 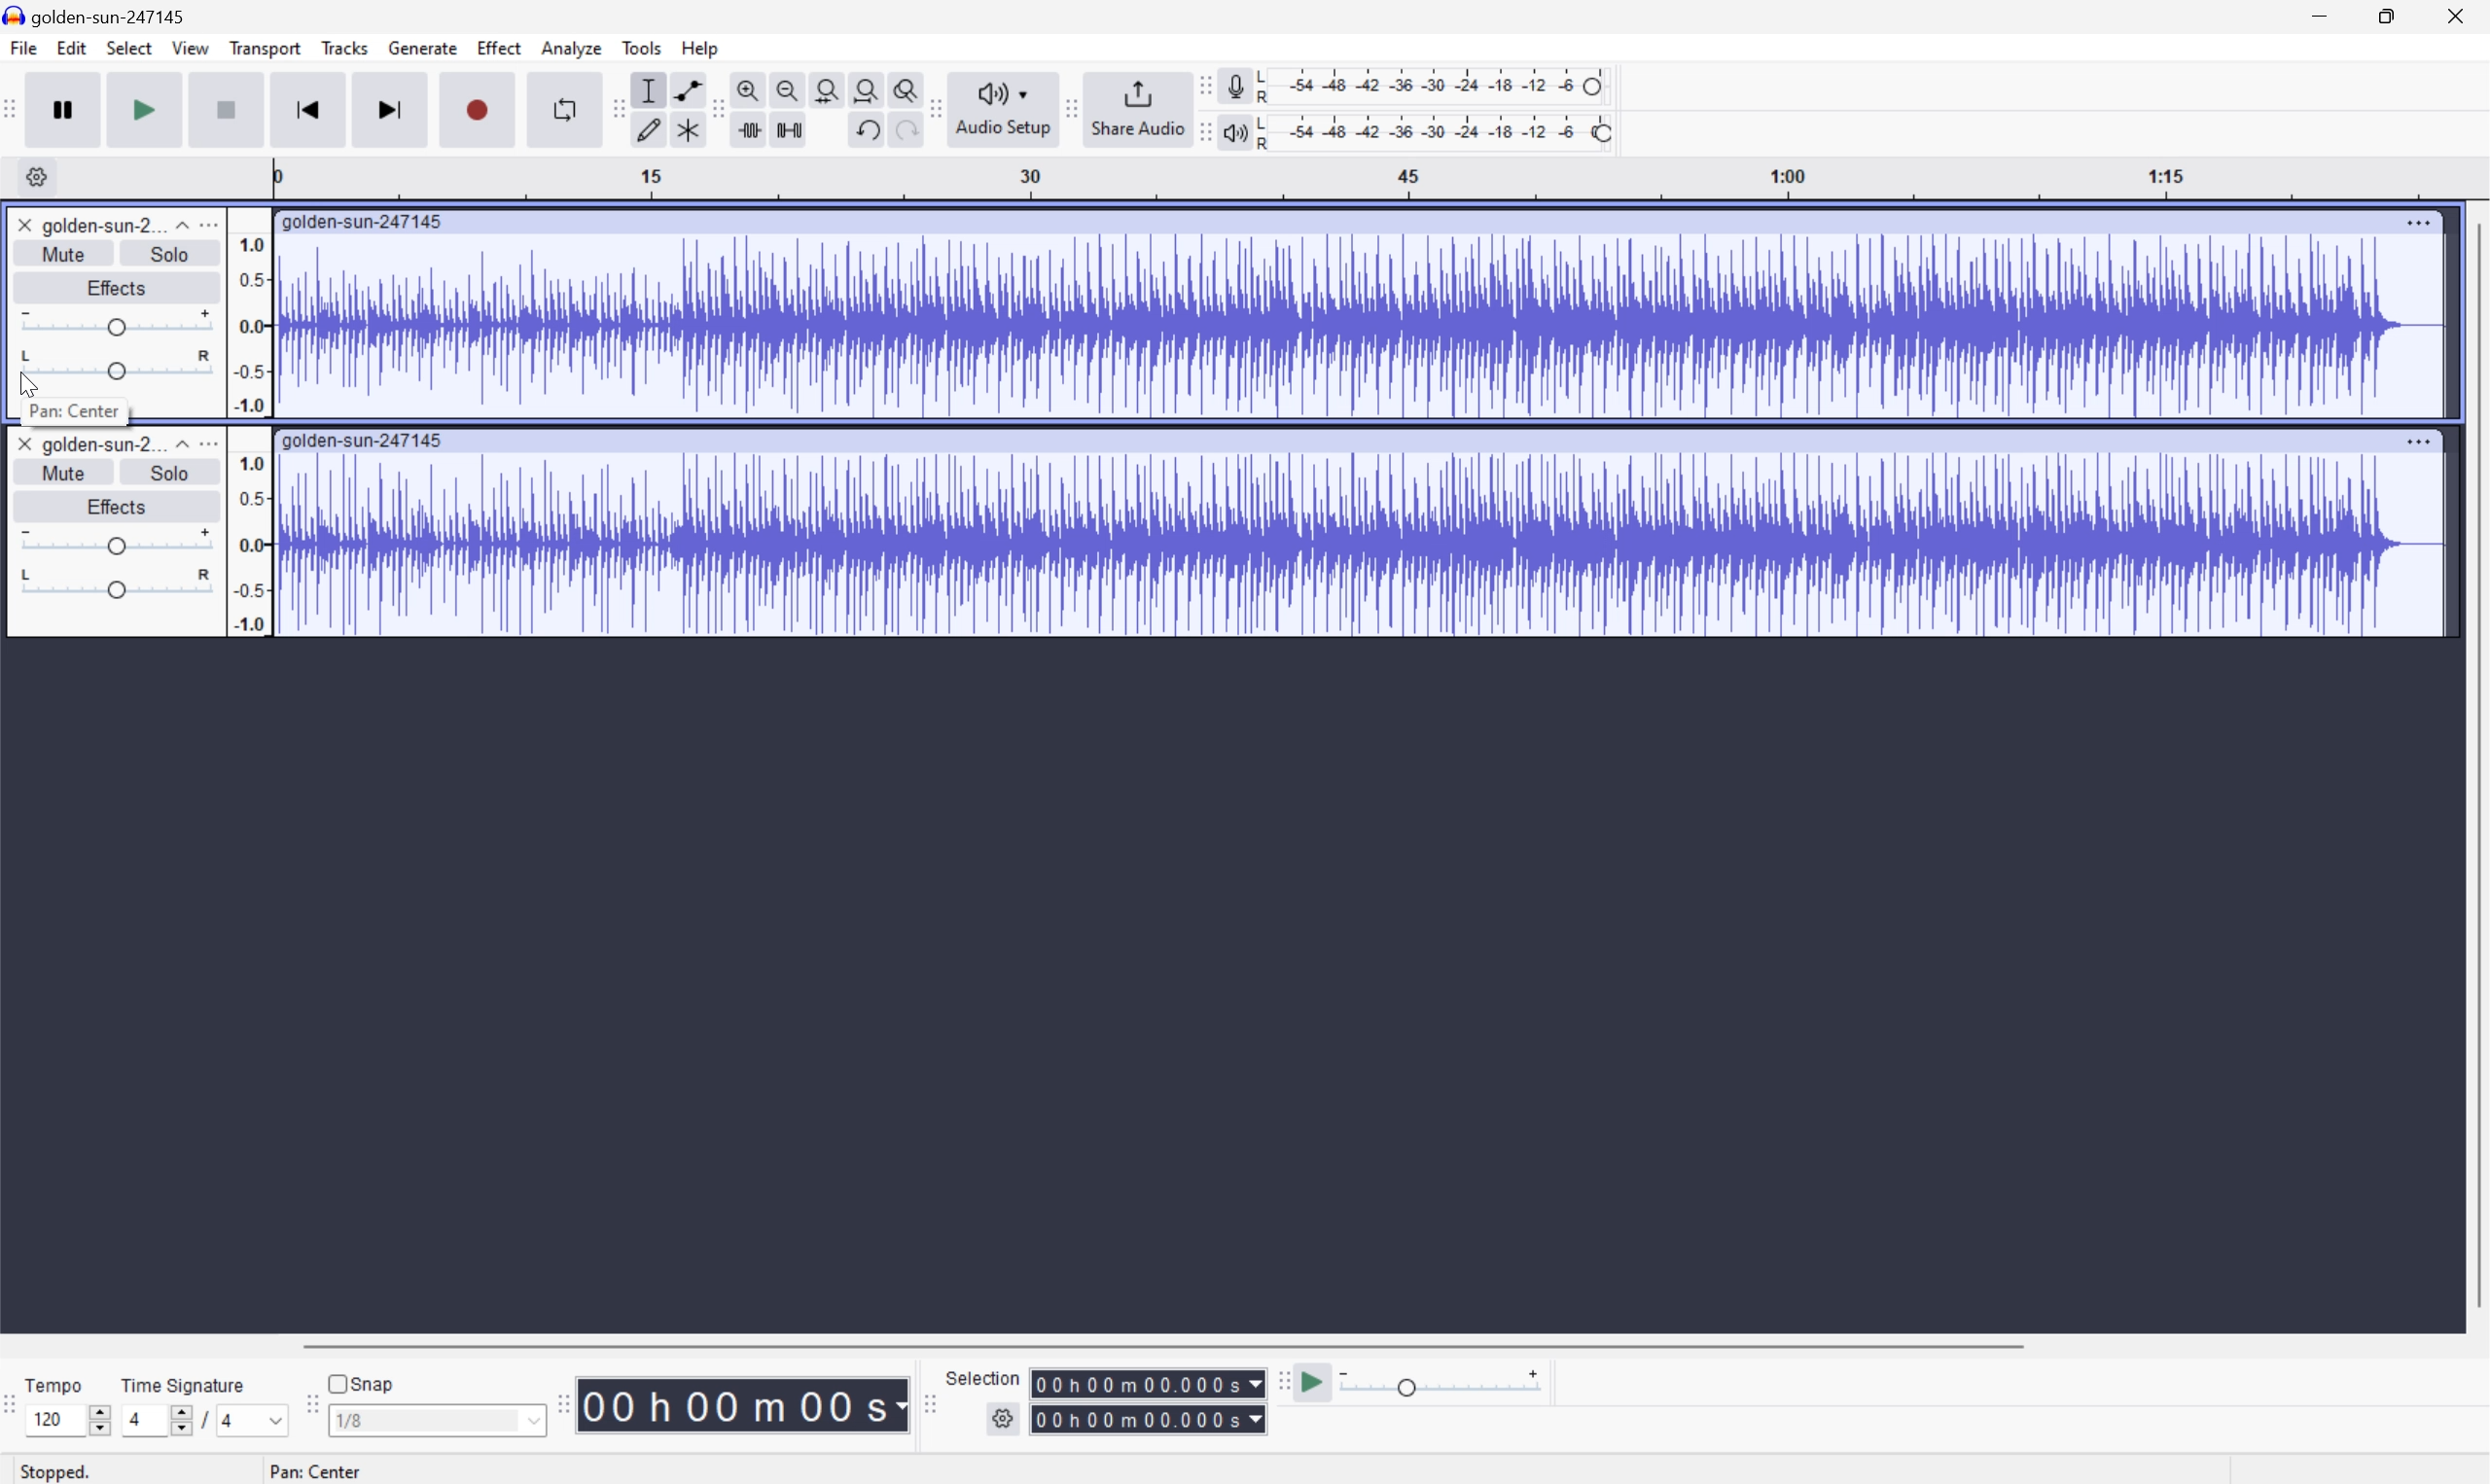 What do you see at coordinates (98, 447) in the screenshot?
I see `golden-sun-2...` at bounding box center [98, 447].